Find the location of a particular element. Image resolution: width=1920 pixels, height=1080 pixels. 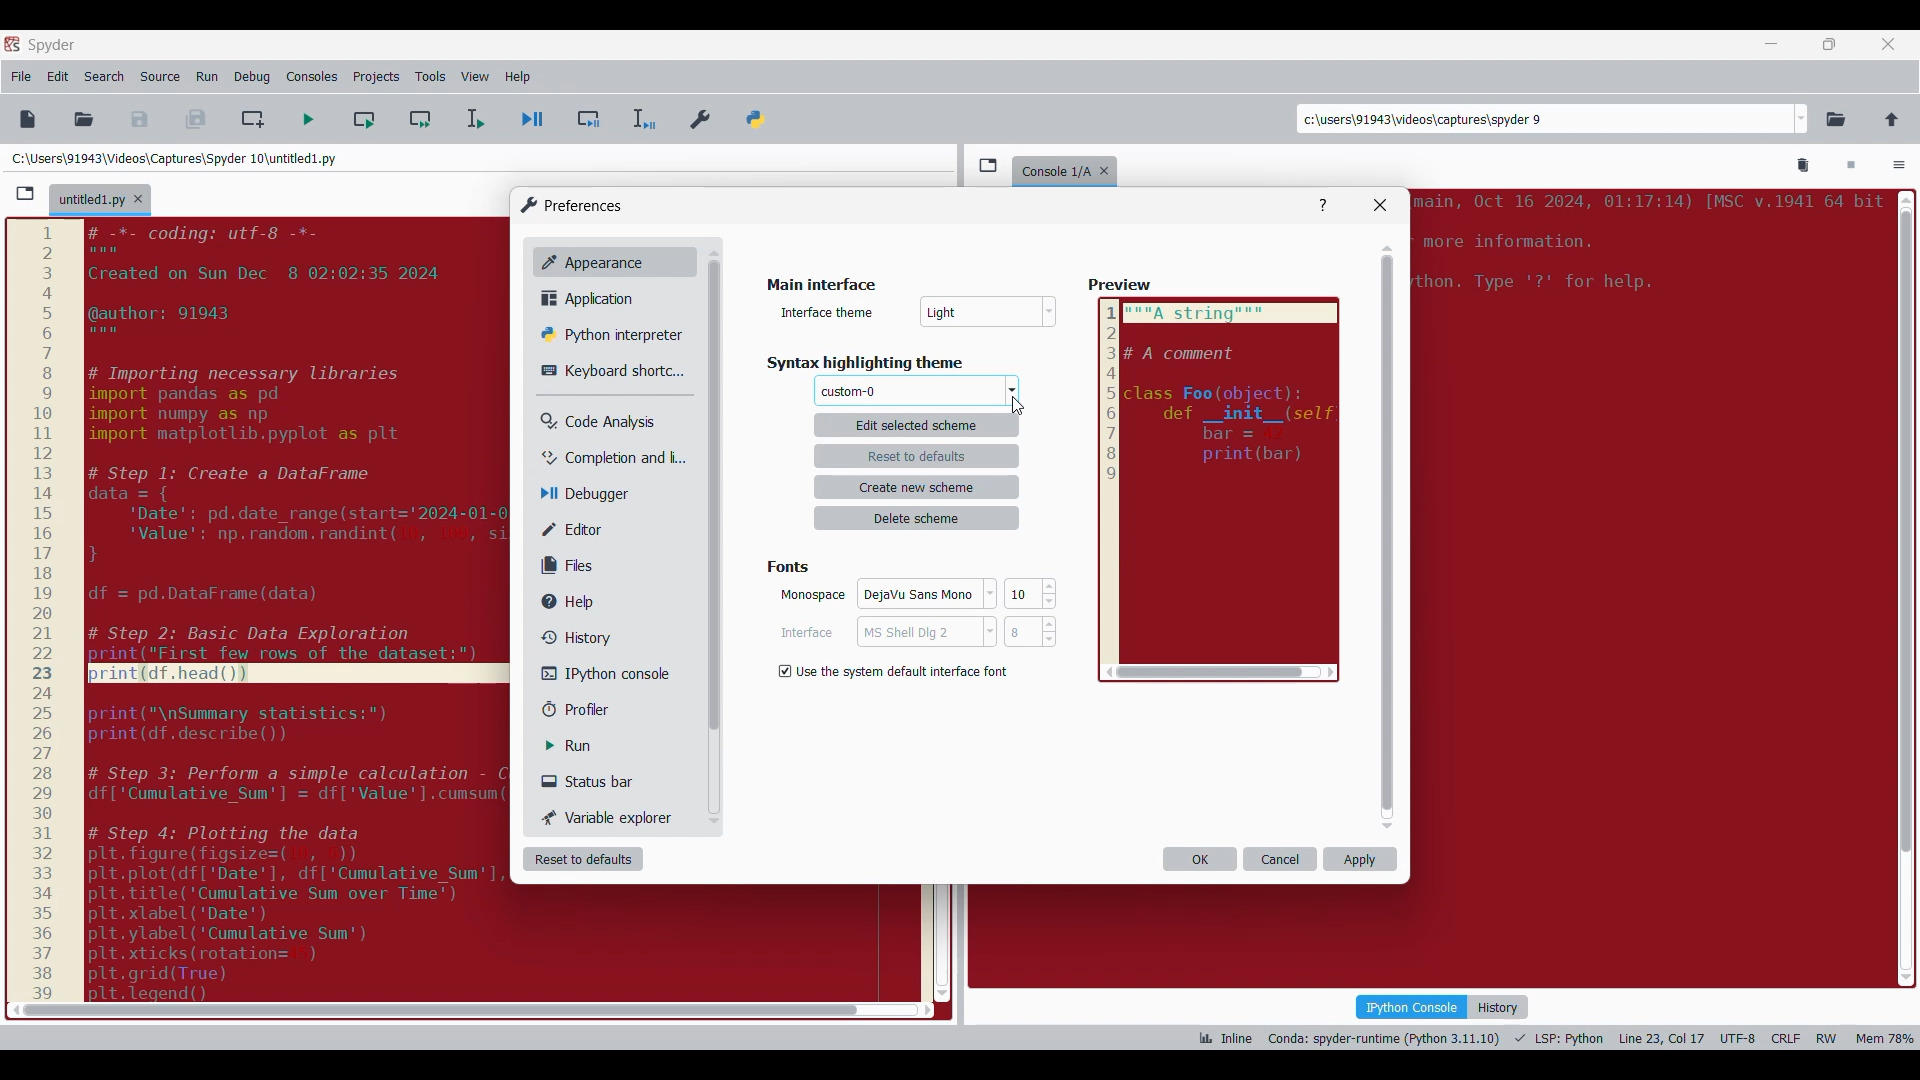

IPython console is located at coordinates (599, 673).